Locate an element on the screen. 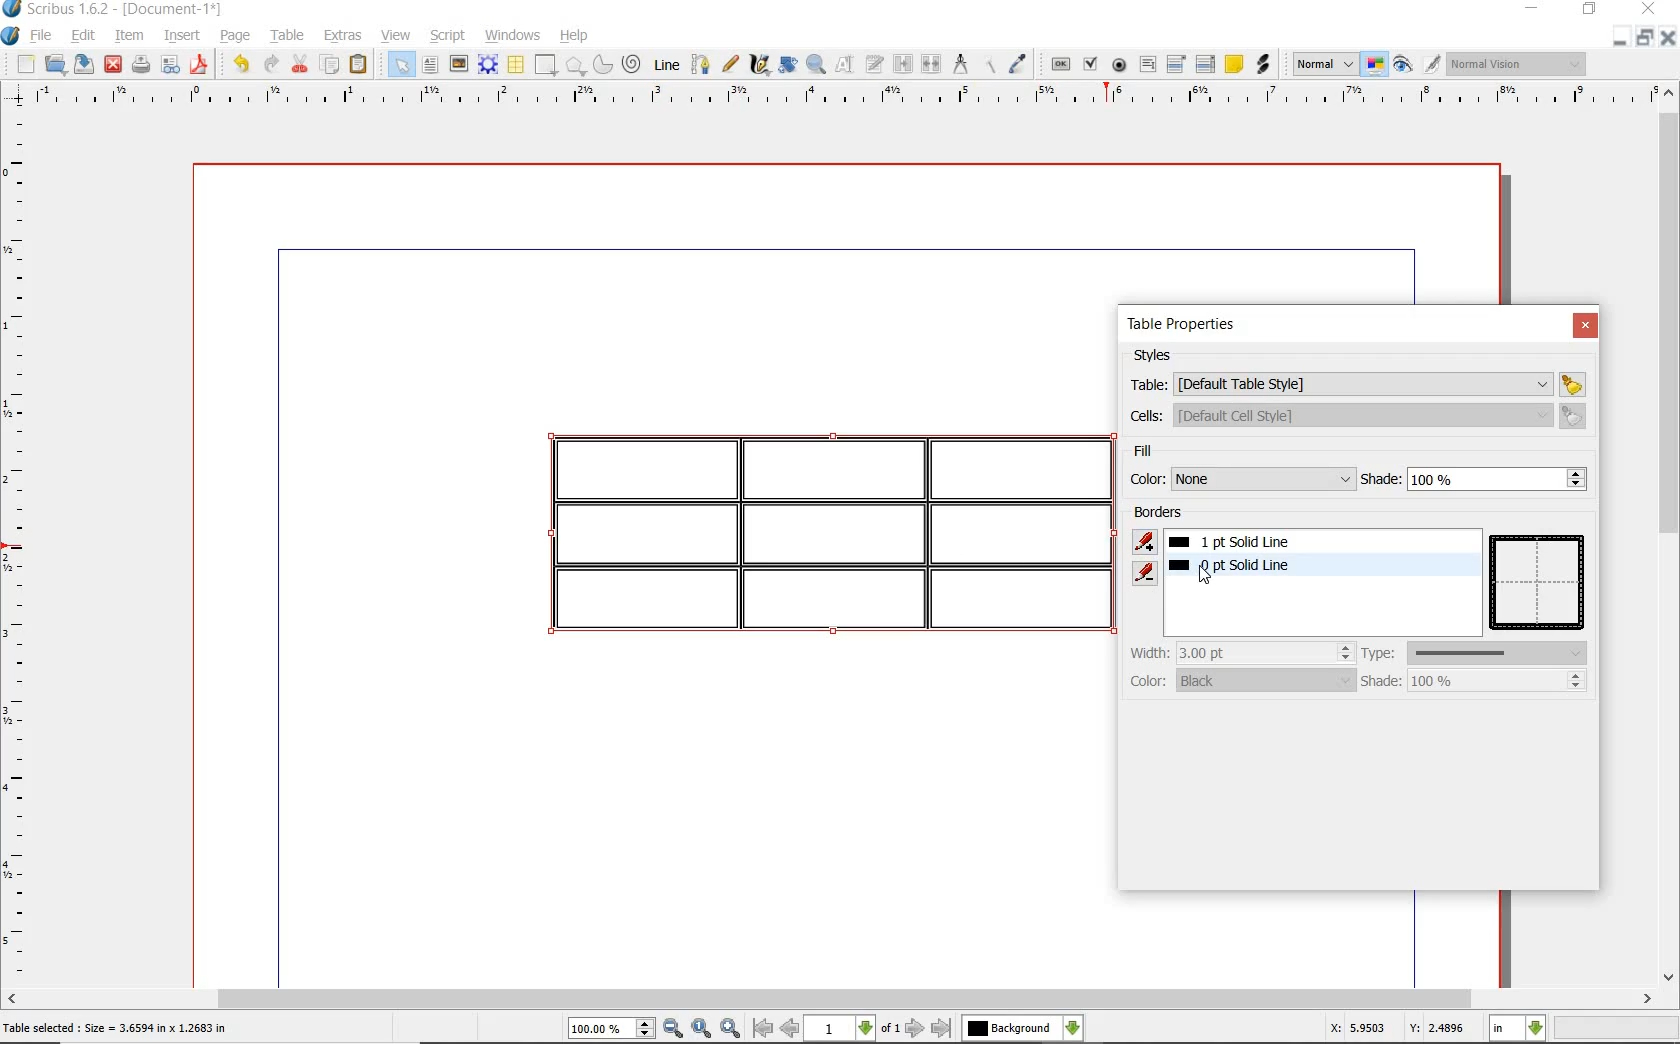 The height and width of the screenshot is (1044, 1680). shade is located at coordinates (1475, 479).